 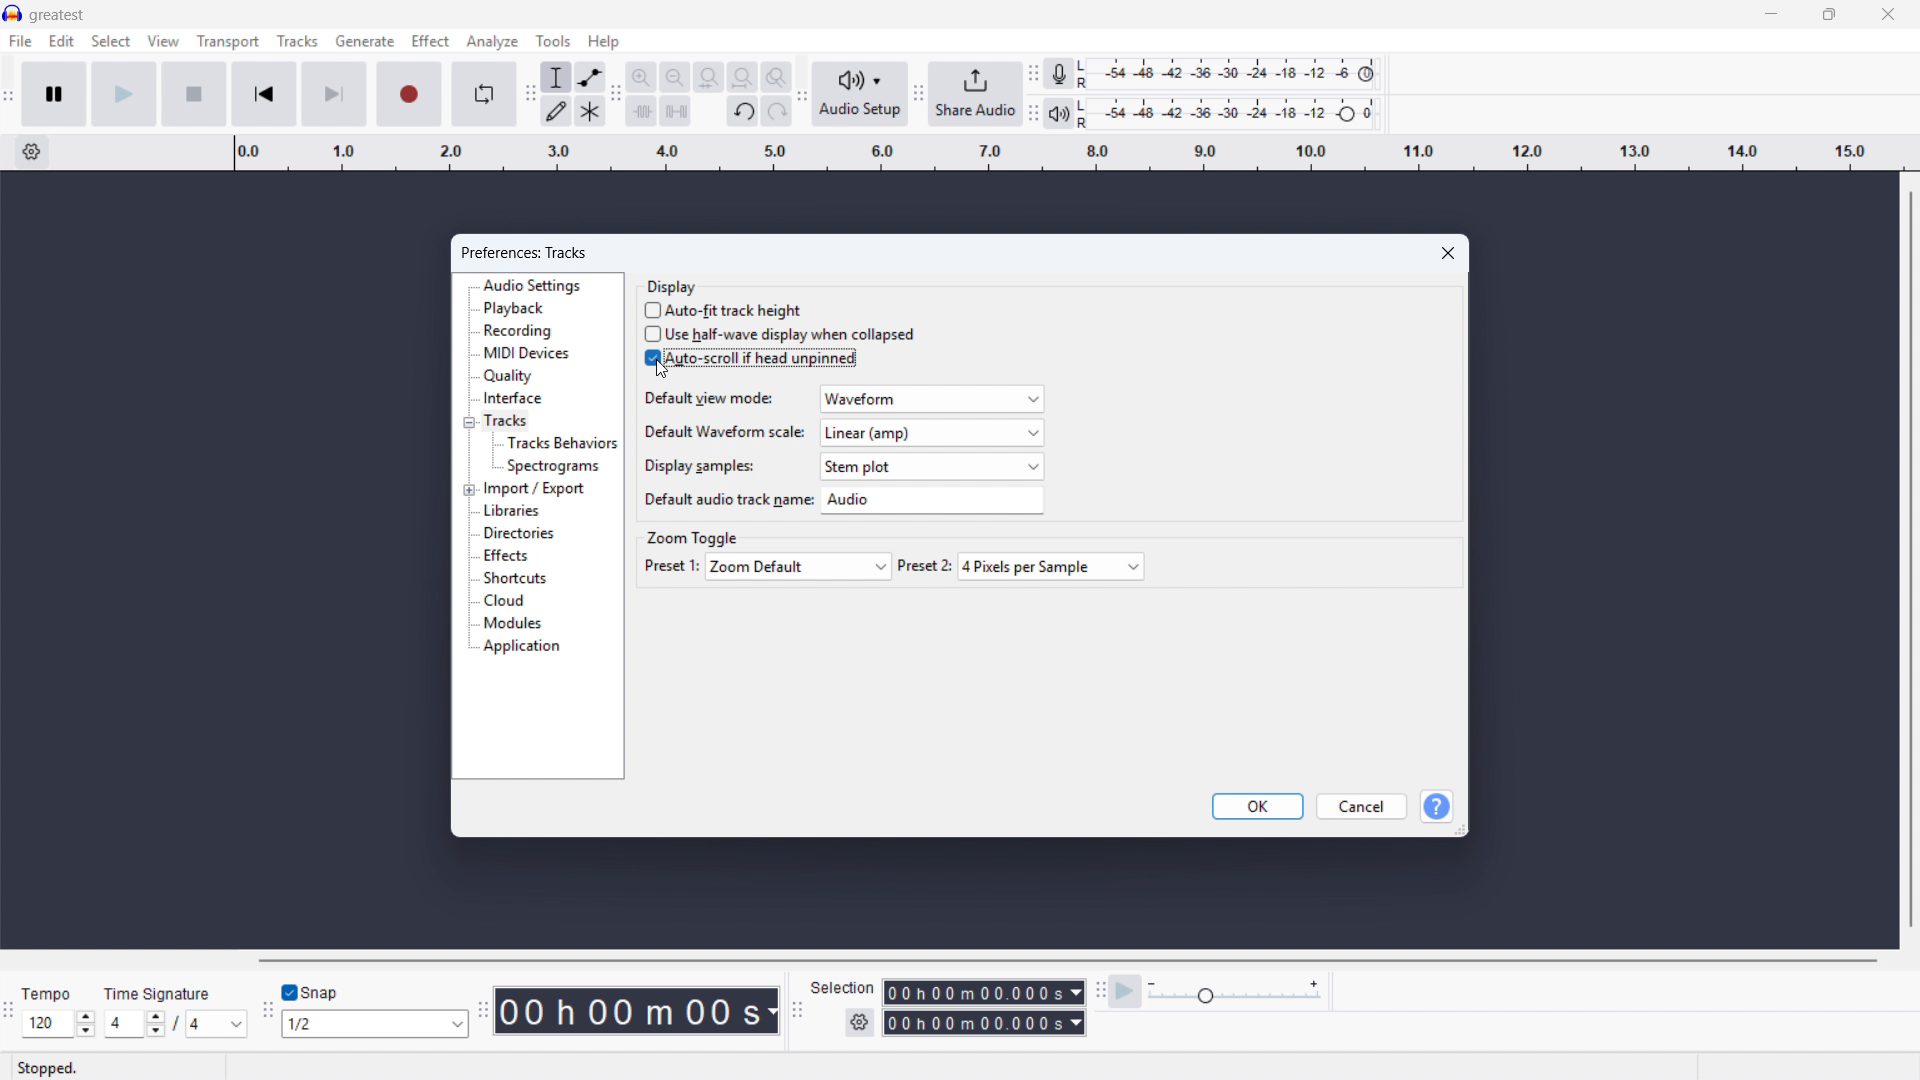 What do you see at coordinates (556, 77) in the screenshot?
I see `Selection tool ` at bounding box center [556, 77].